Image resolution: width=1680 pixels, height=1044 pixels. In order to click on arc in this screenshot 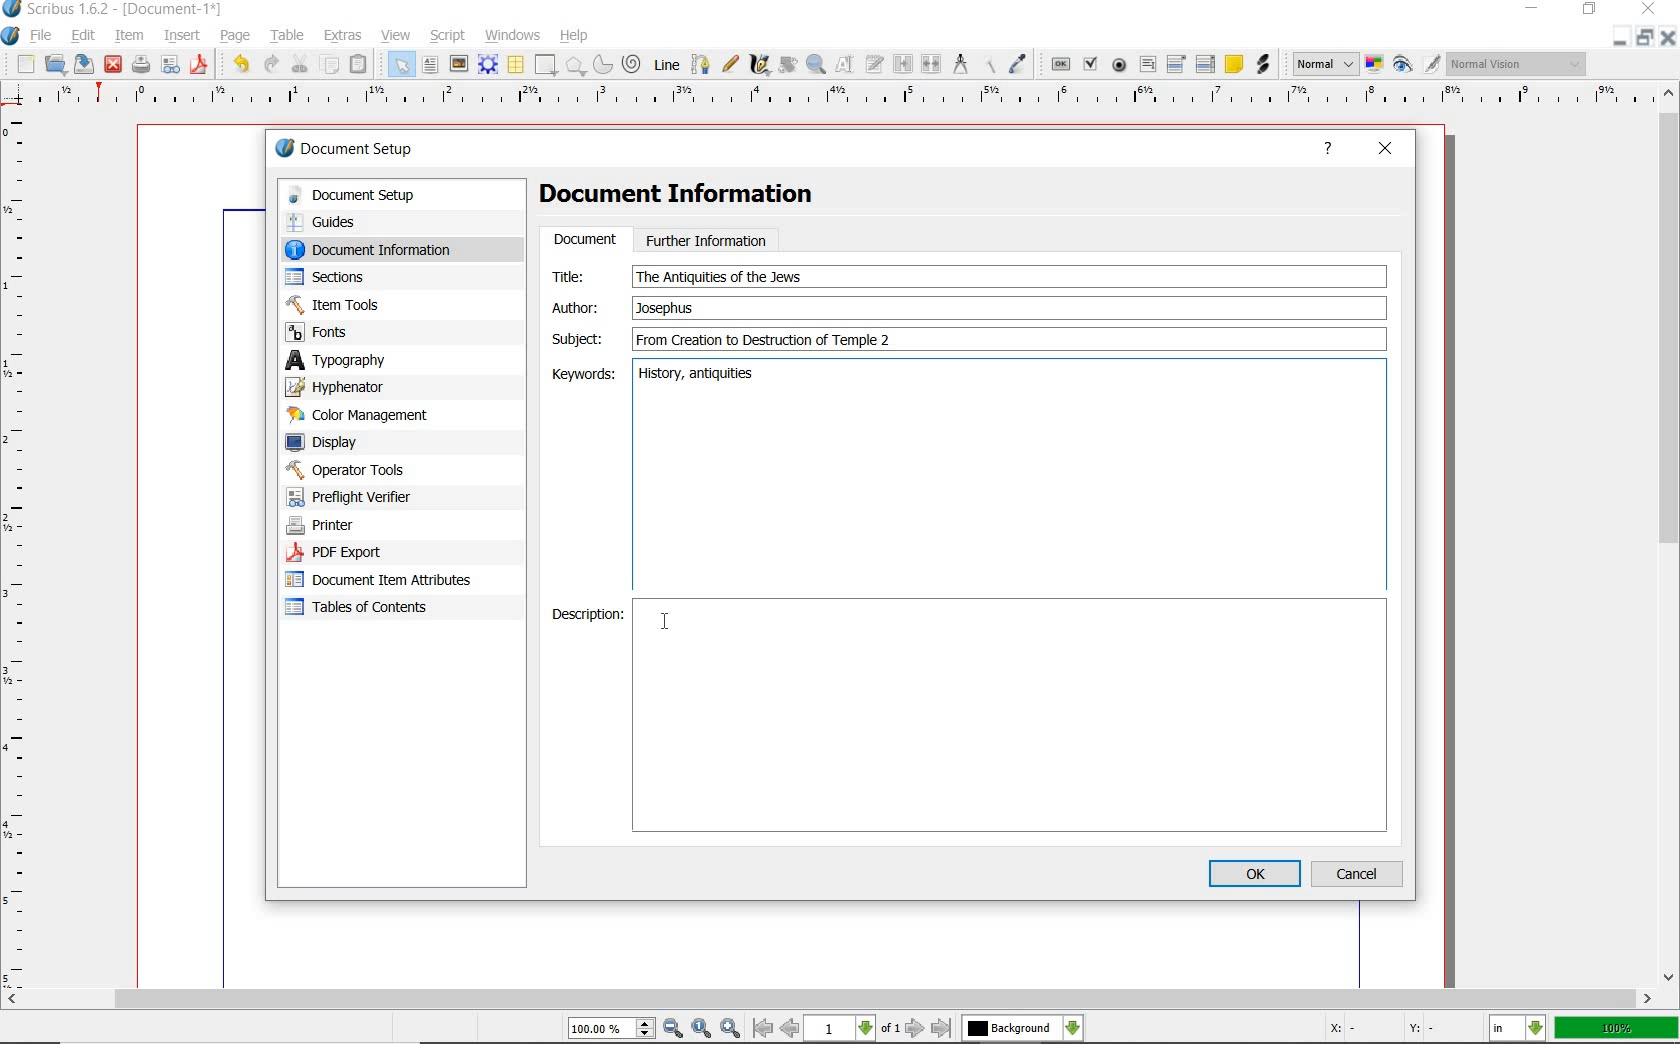, I will do `click(603, 64)`.